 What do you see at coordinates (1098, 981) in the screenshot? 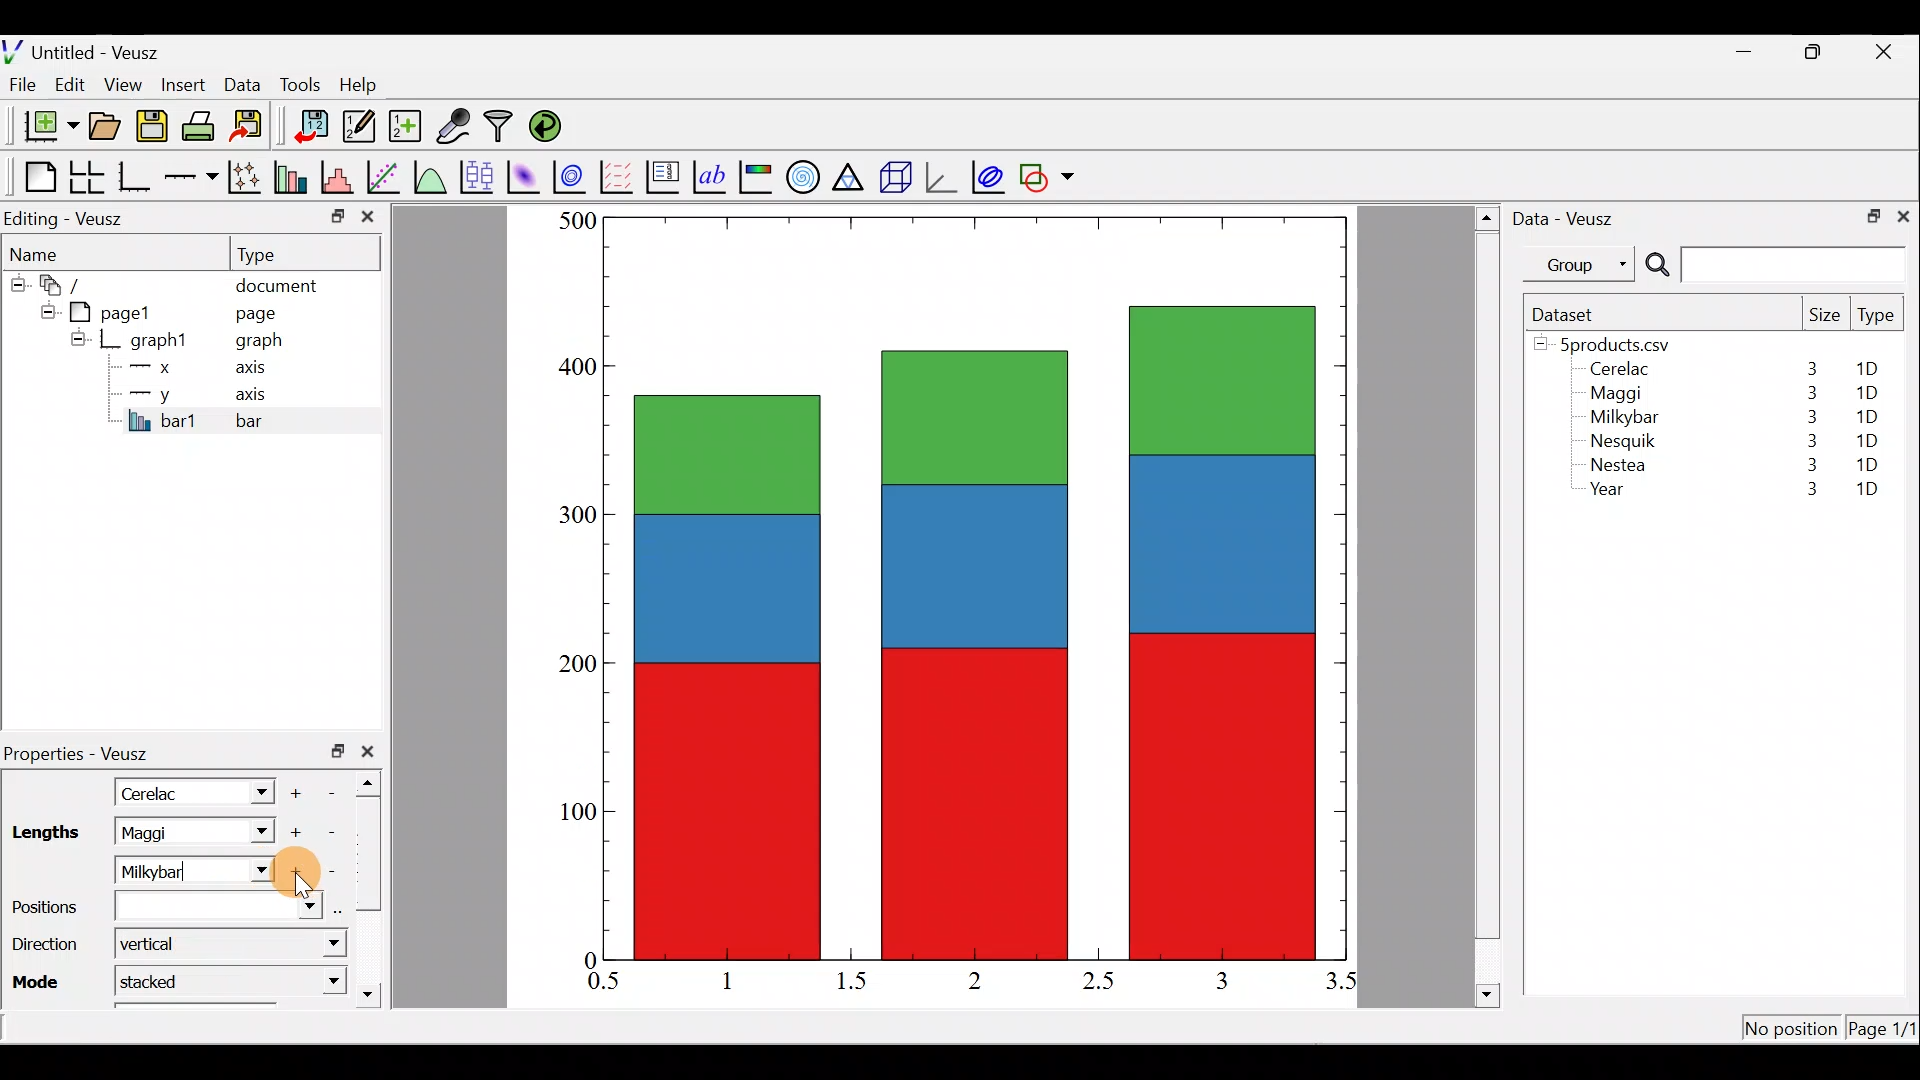
I see `2.5` at bounding box center [1098, 981].